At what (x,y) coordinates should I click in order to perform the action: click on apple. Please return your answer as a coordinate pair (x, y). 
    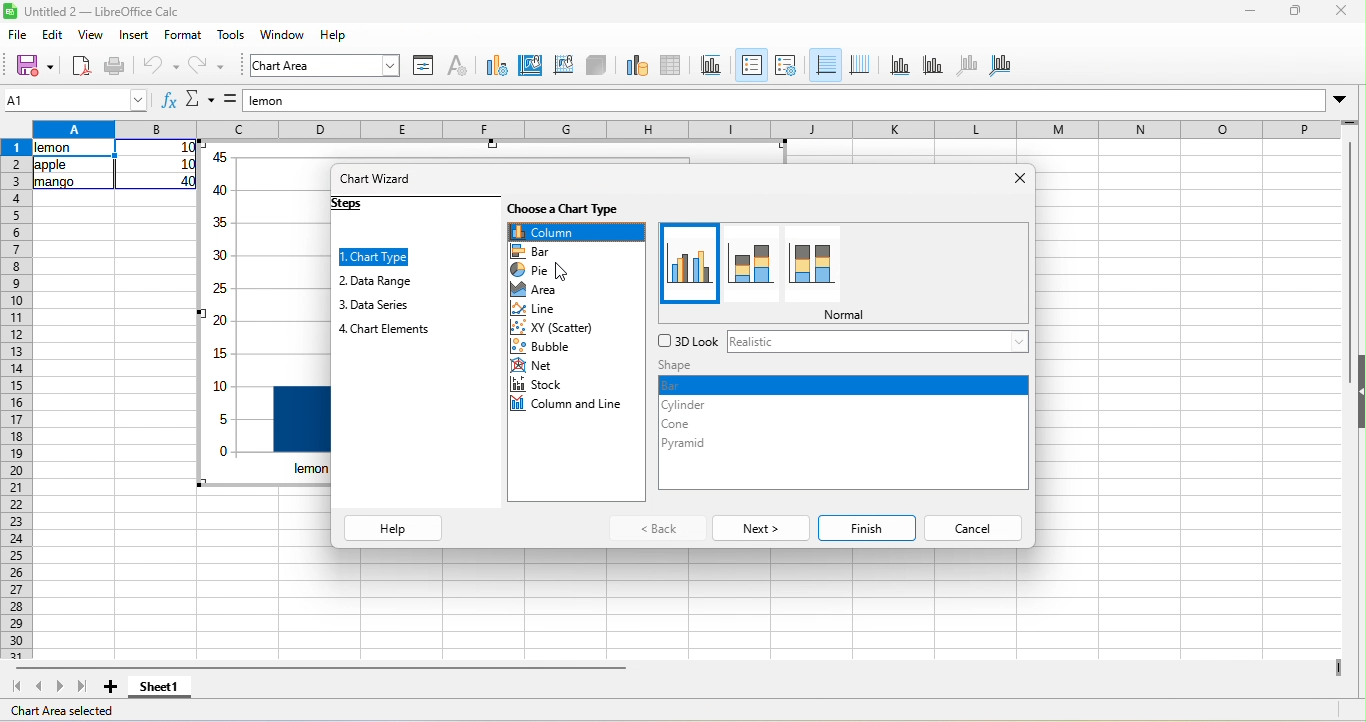
    Looking at the image, I should click on (52, 166).